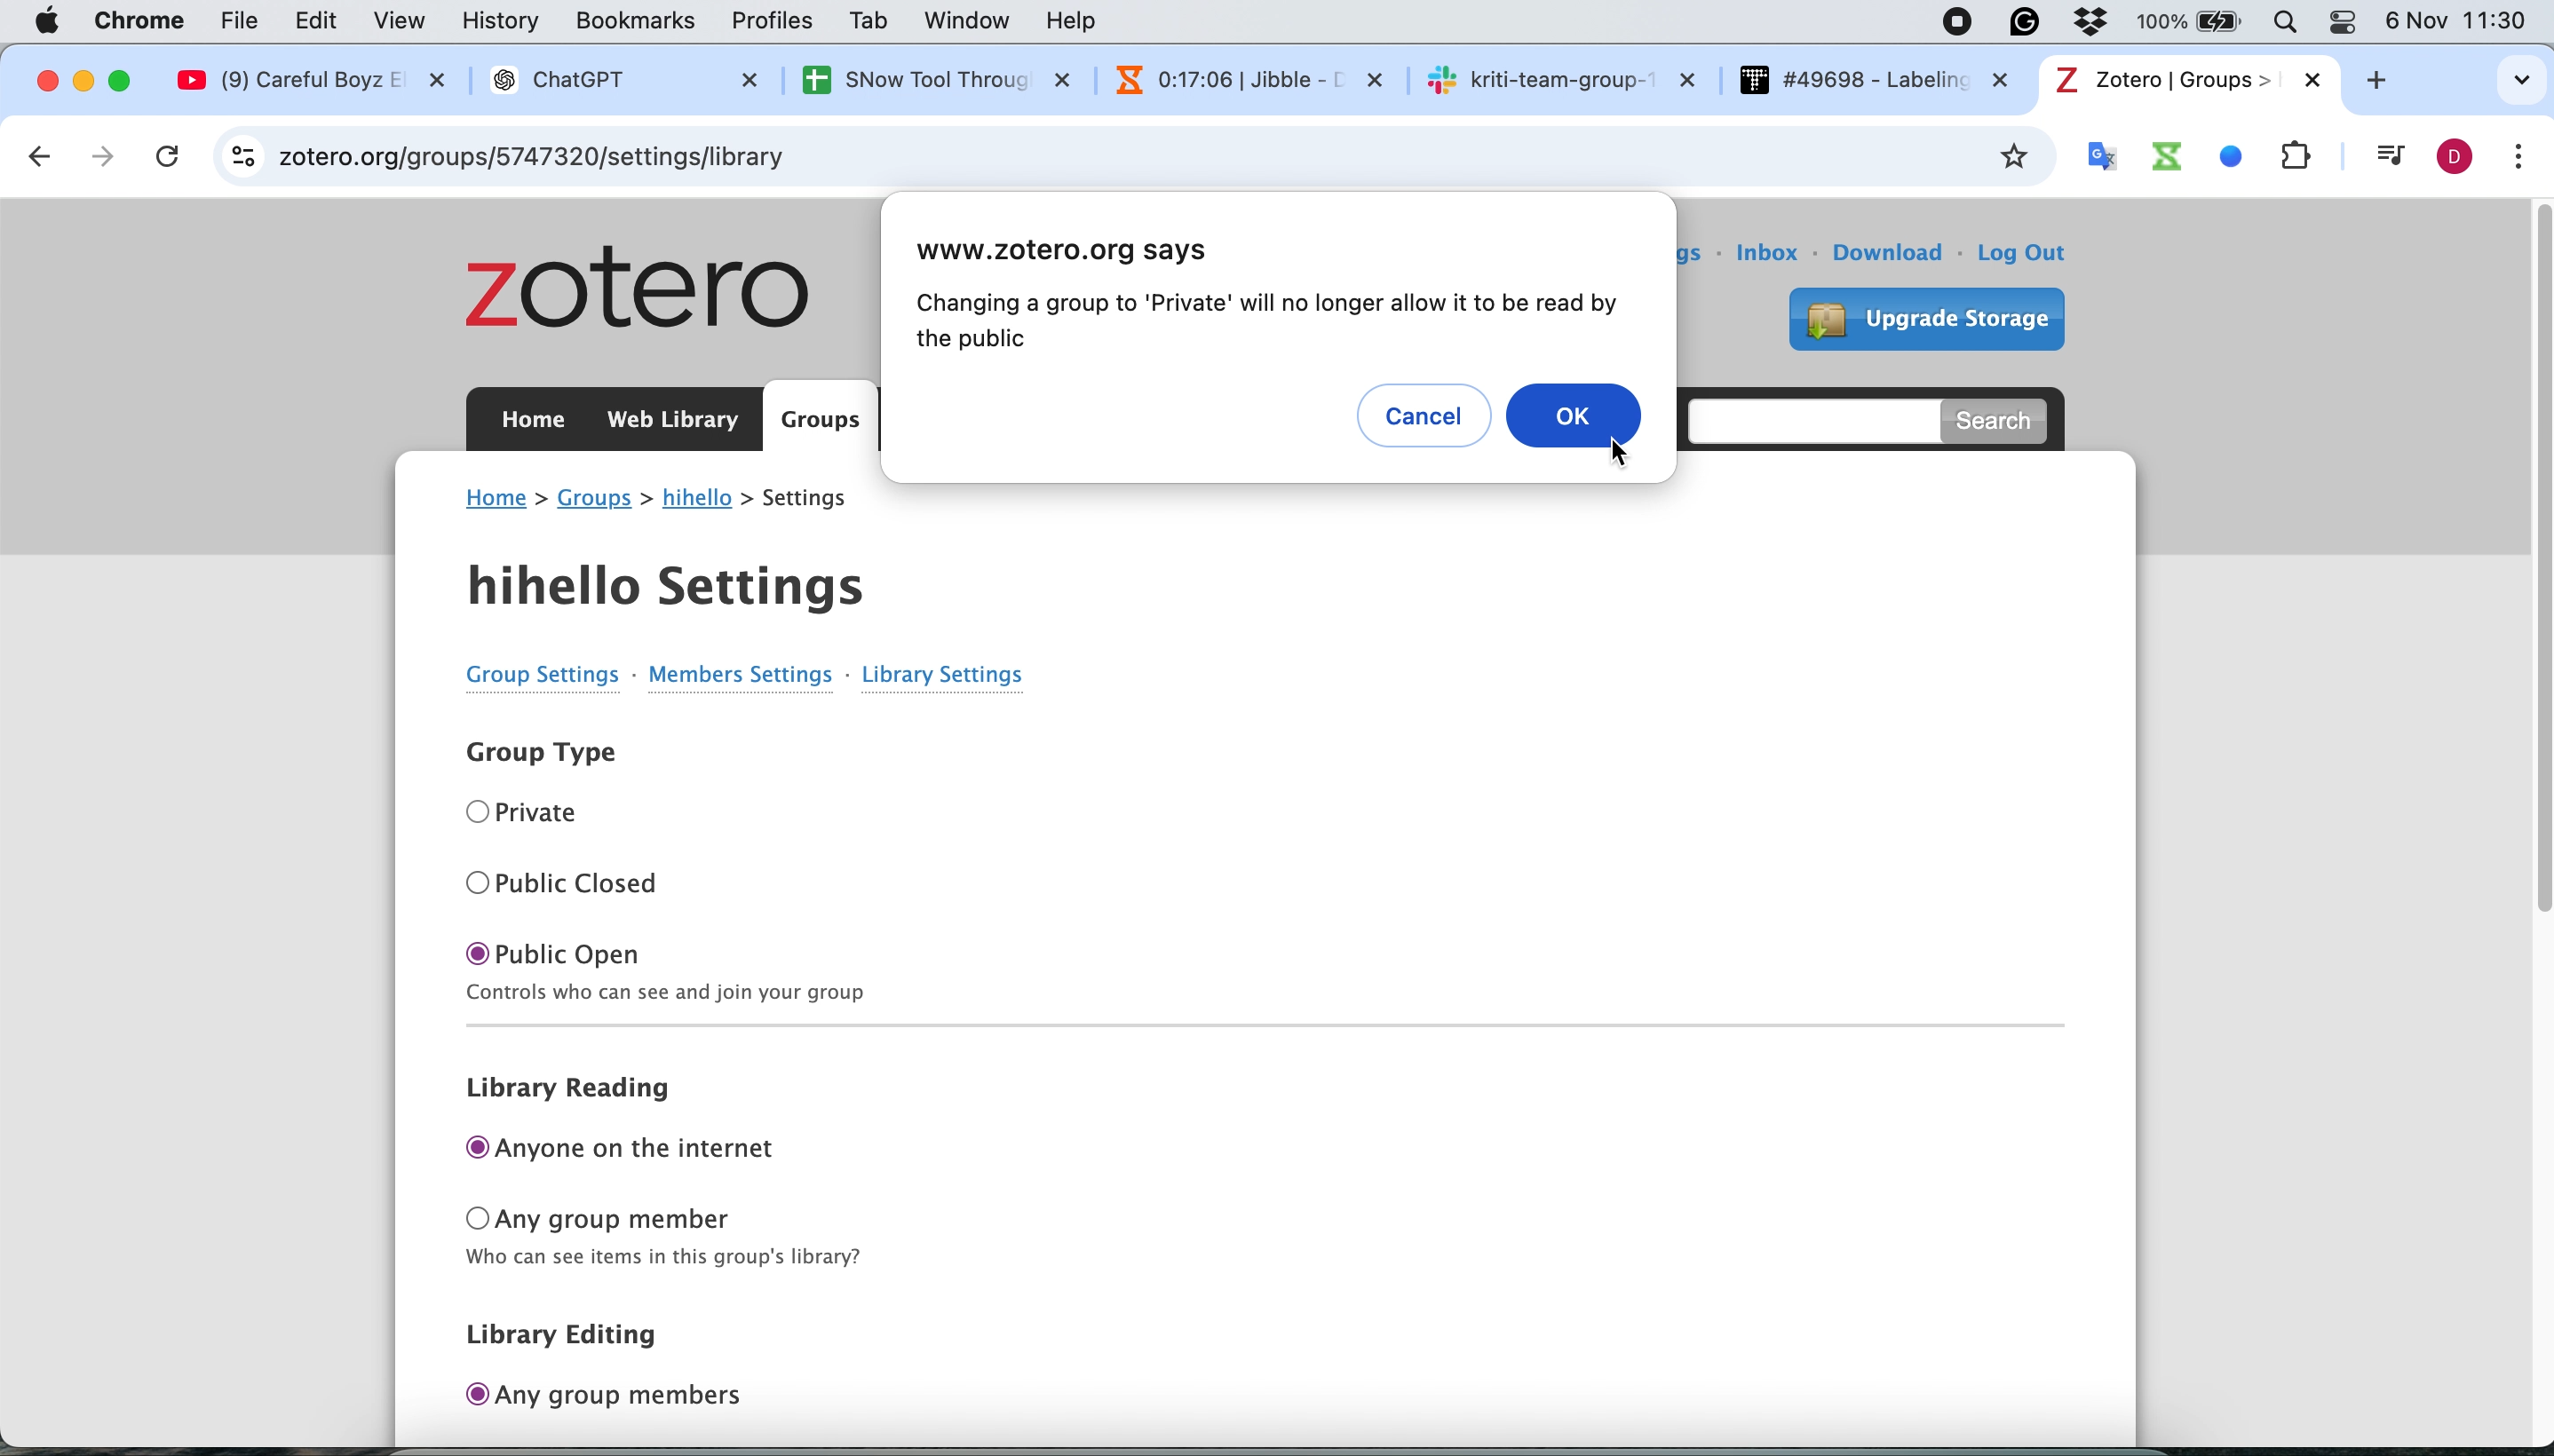  Describe the element at coordinates (2280, 20) in the screenshot. I see `Search Bar` at that location.